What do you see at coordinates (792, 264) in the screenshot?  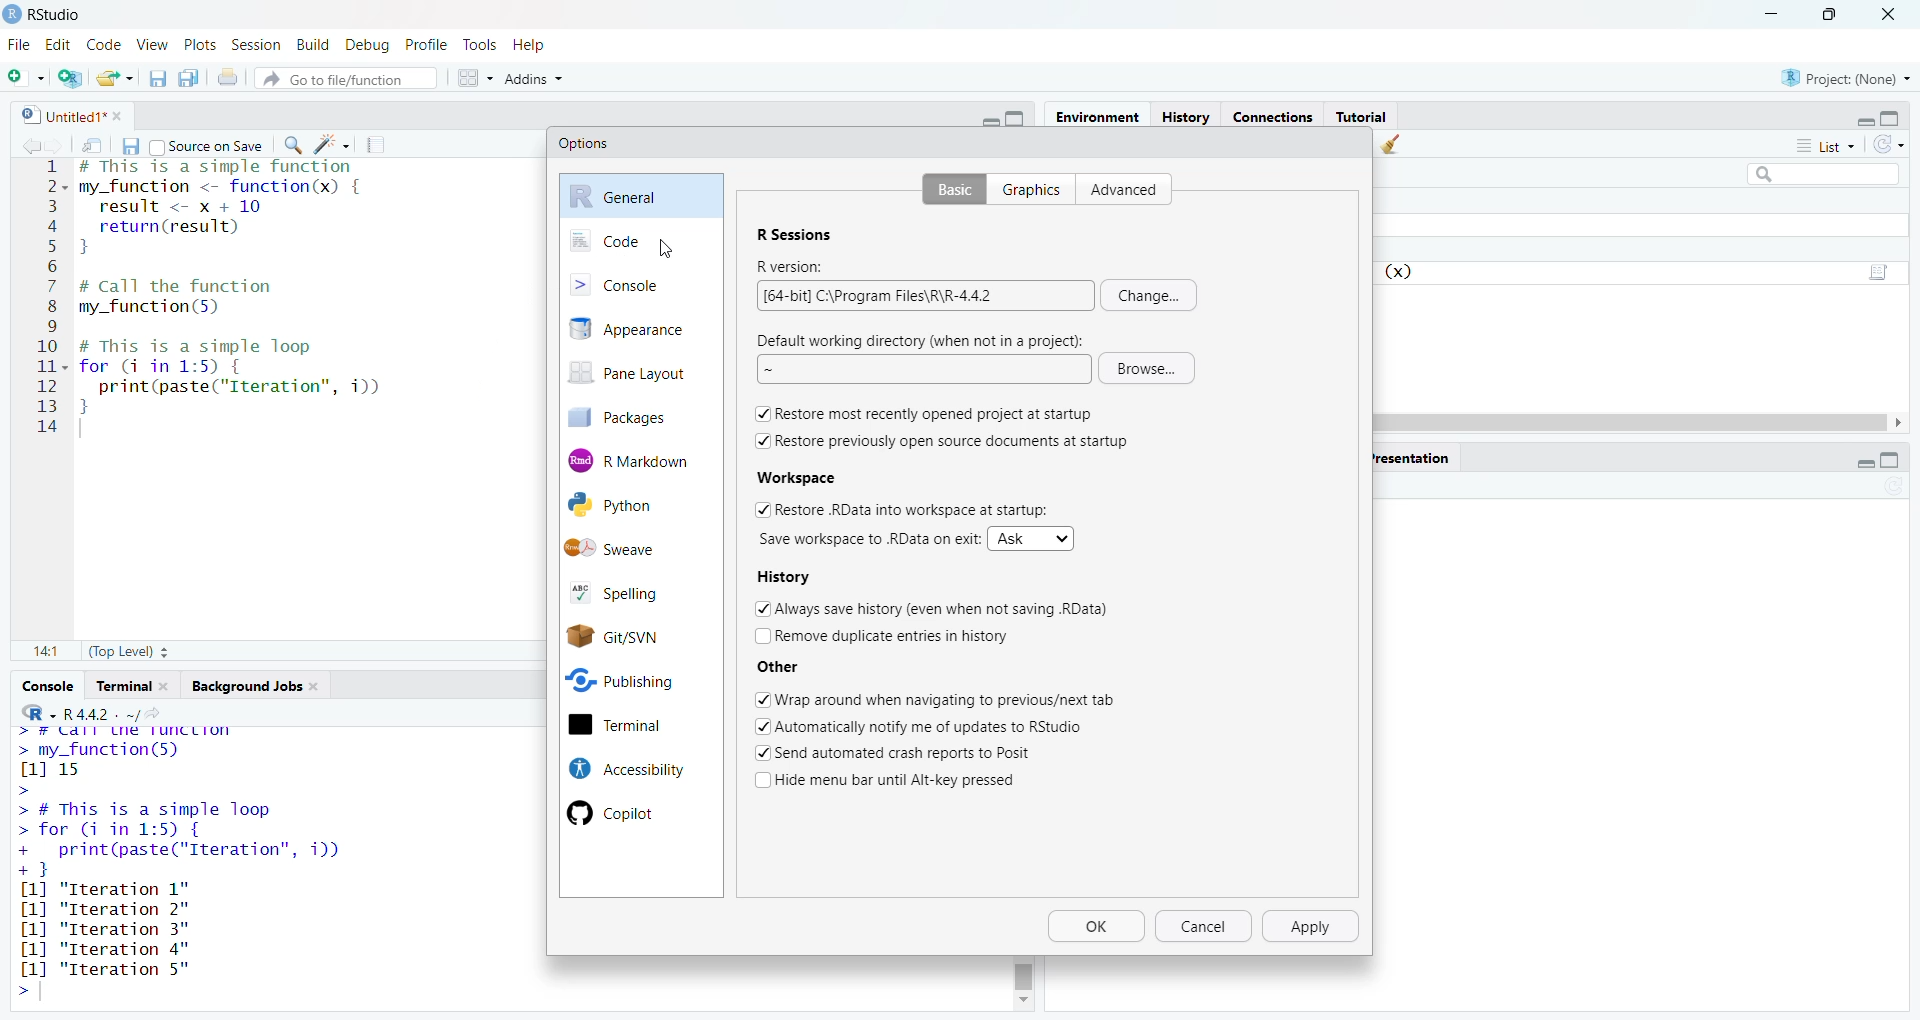 I see `R version:` at bounding box center [792, 264].